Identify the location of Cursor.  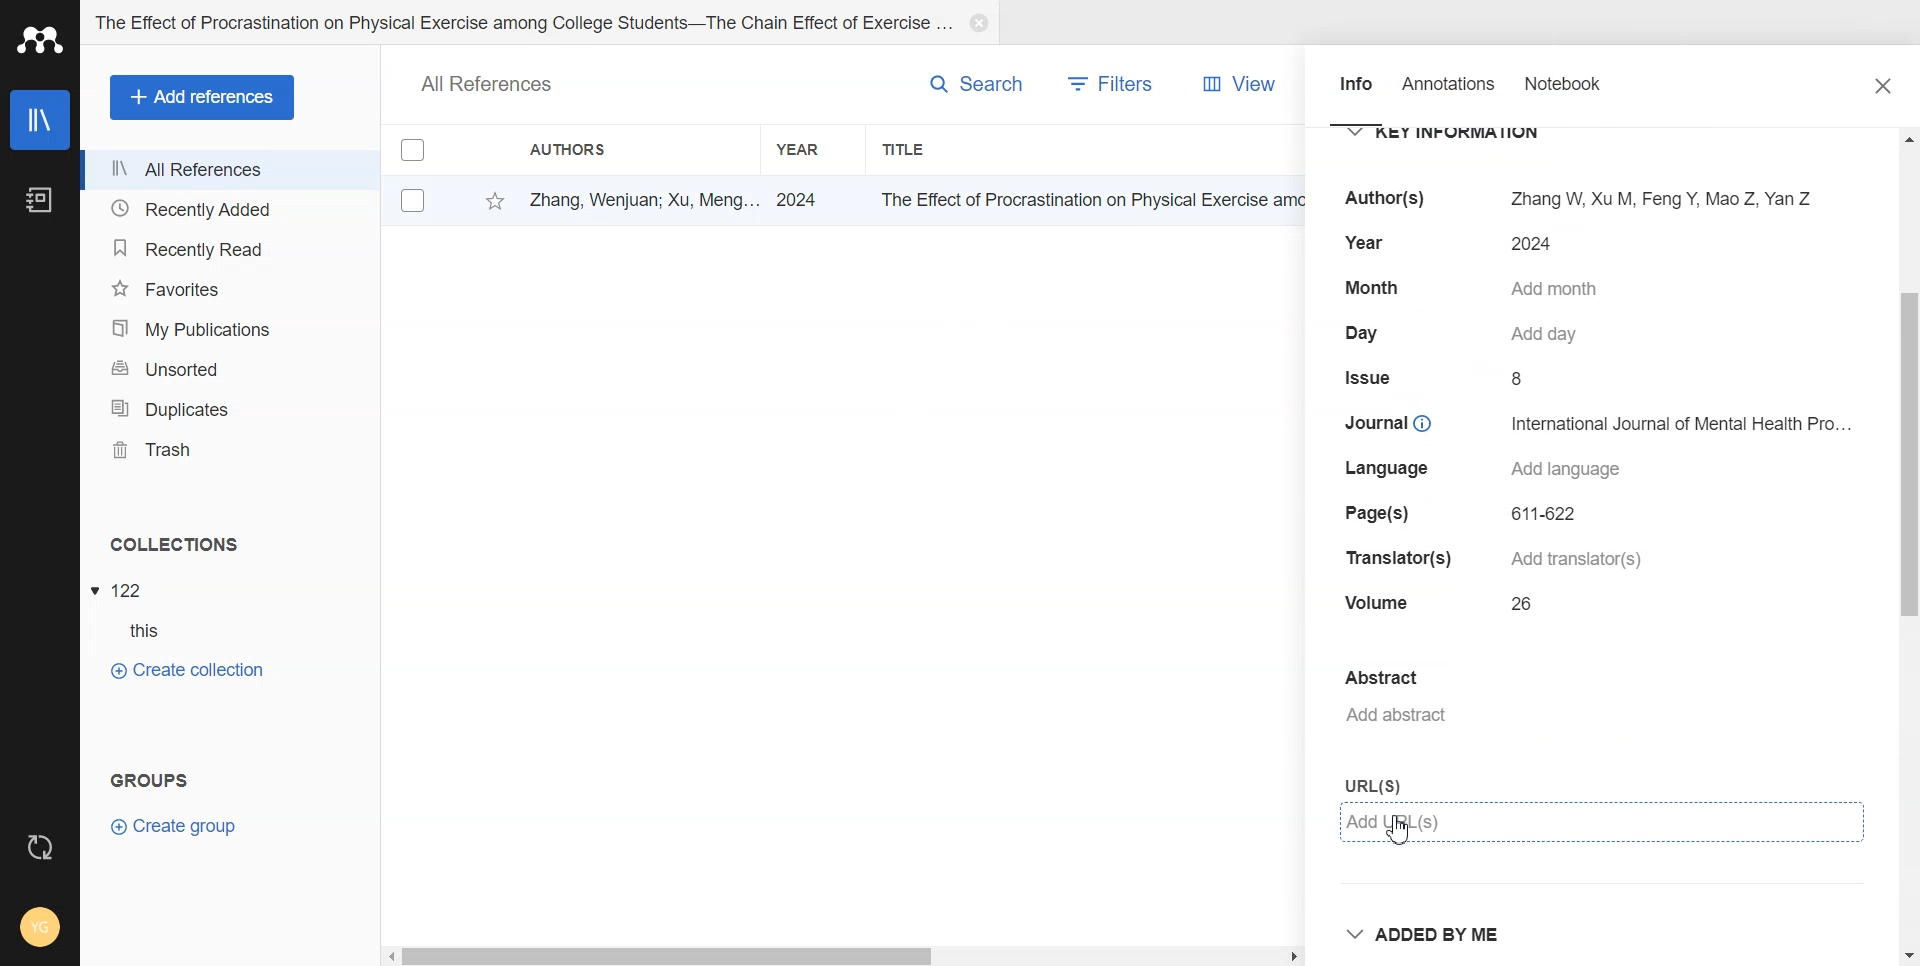
(1401, 831).